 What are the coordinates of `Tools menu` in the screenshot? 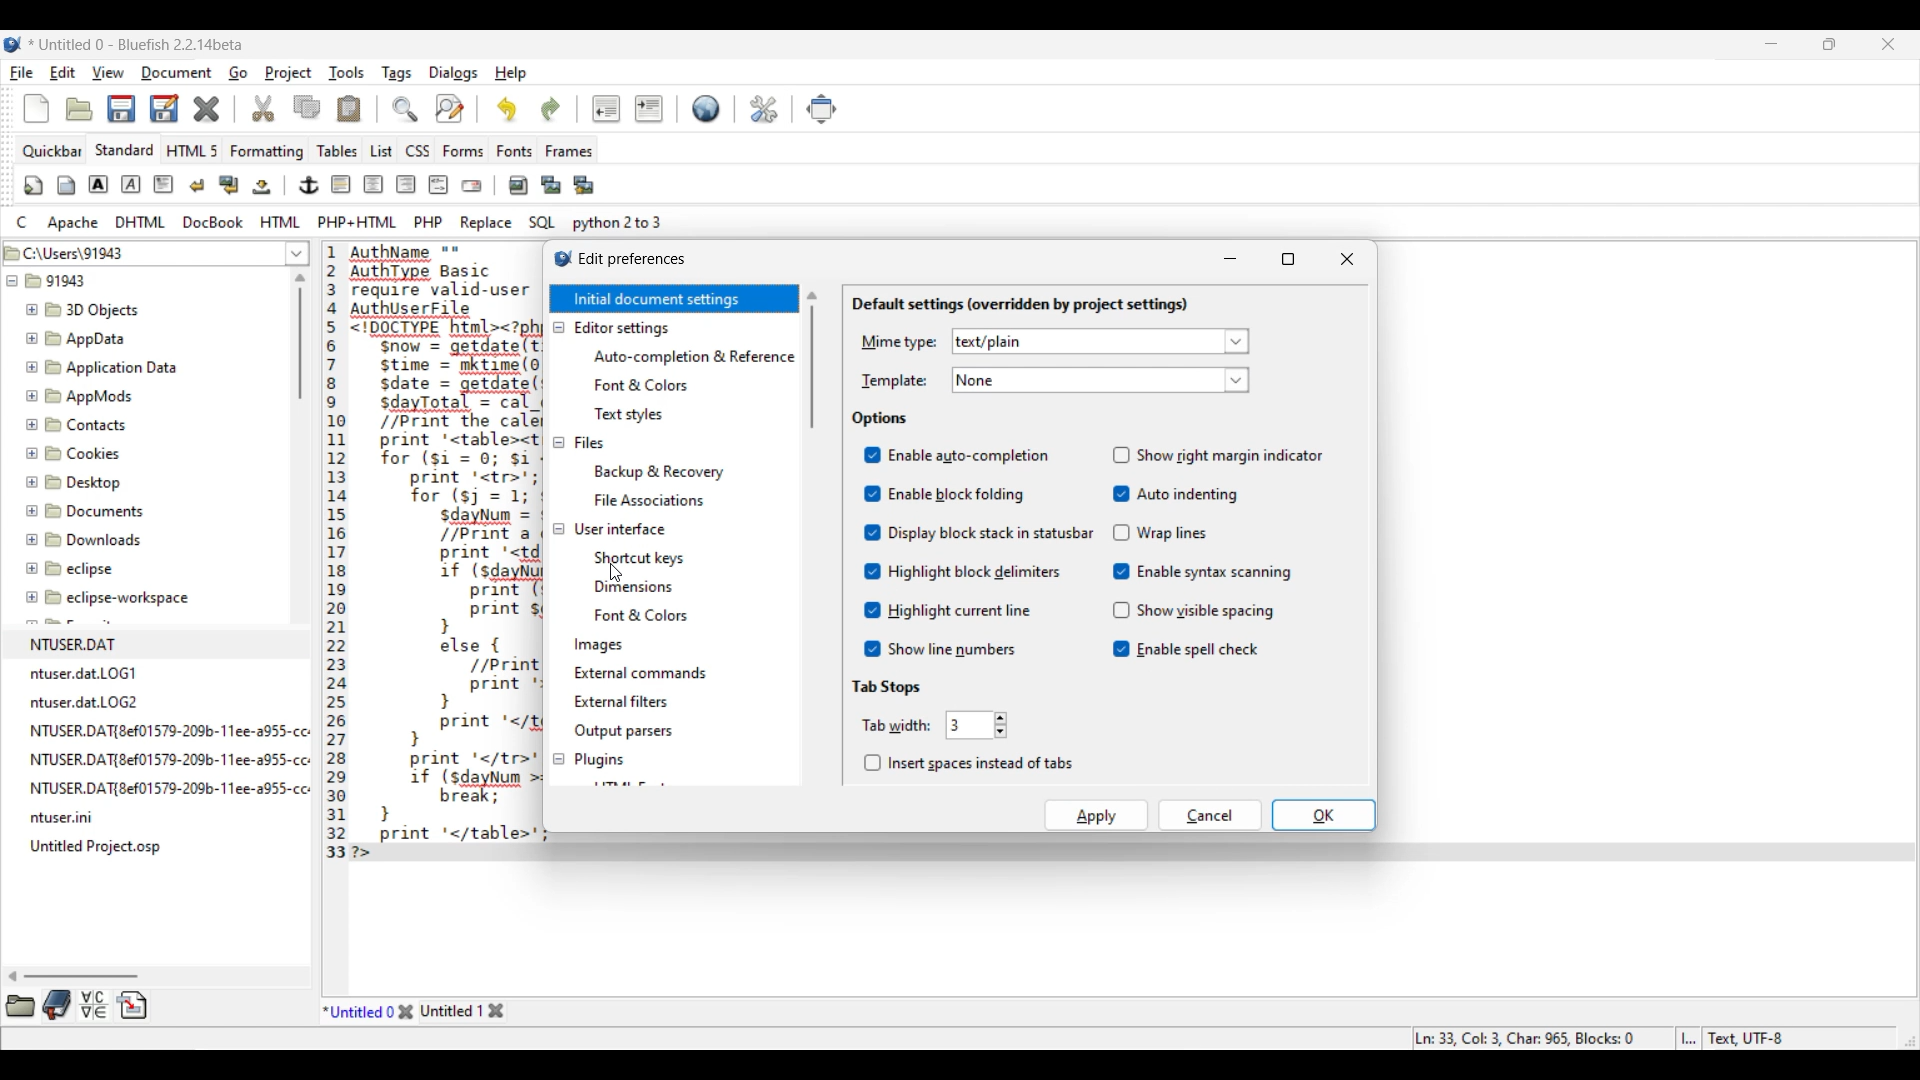 It's located at (346, 73).